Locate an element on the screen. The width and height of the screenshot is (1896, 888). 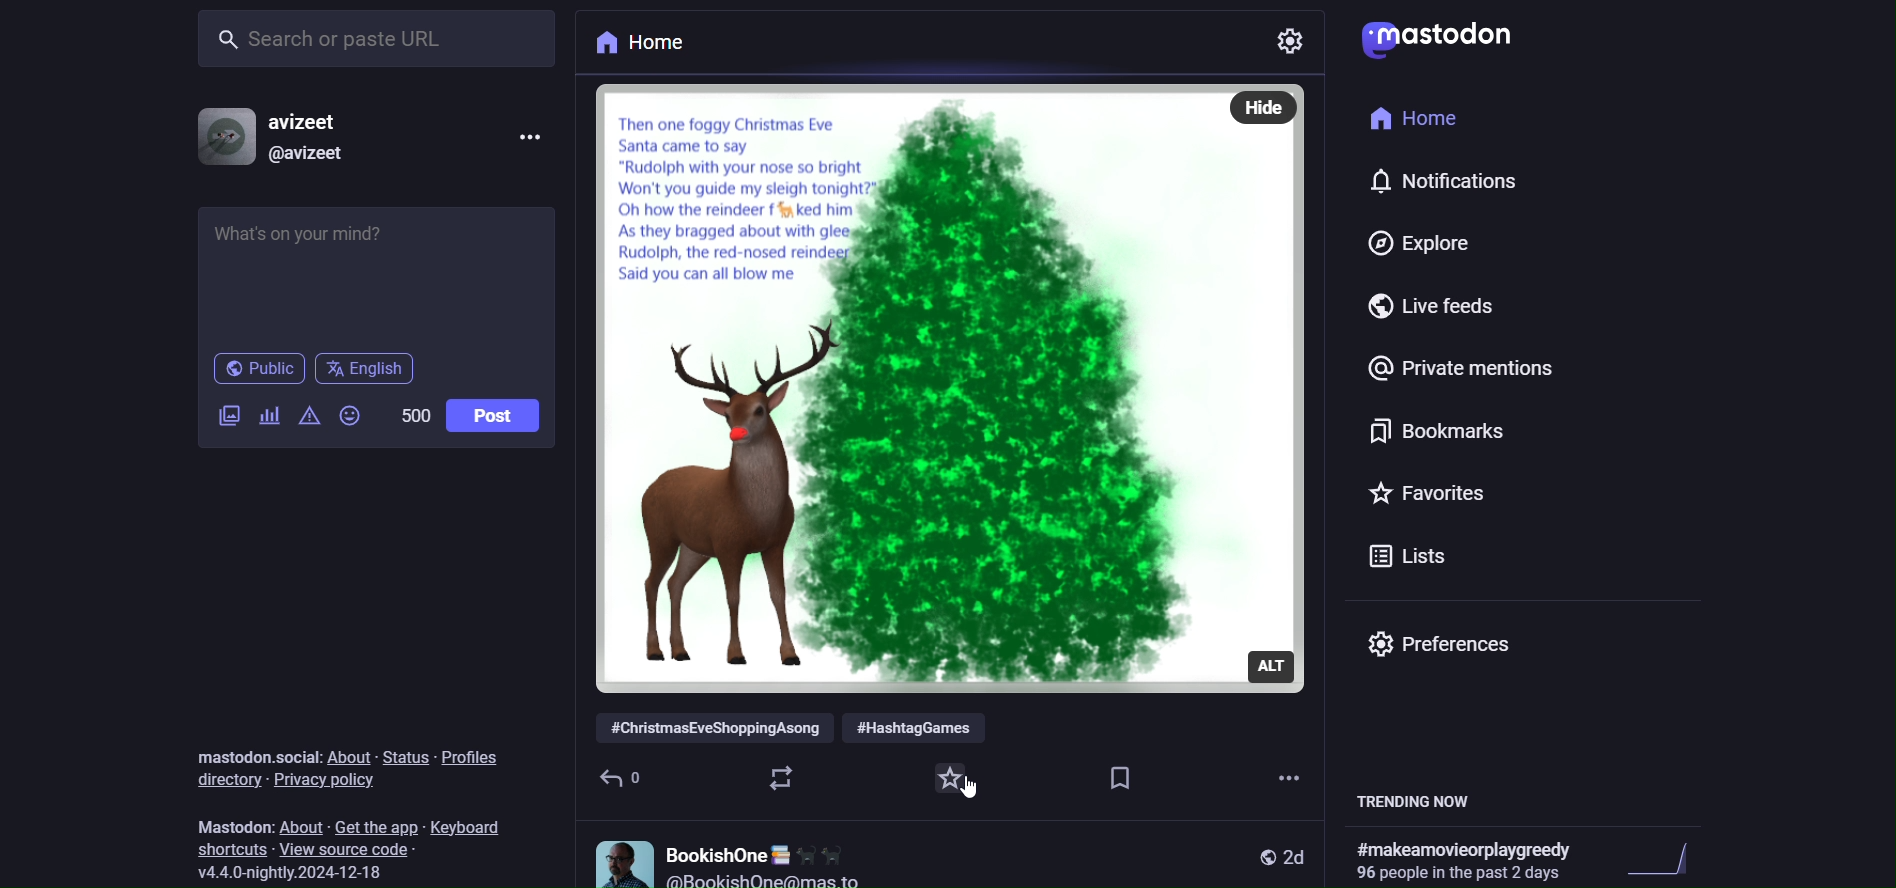
directory is located at coordinates (224, 778).